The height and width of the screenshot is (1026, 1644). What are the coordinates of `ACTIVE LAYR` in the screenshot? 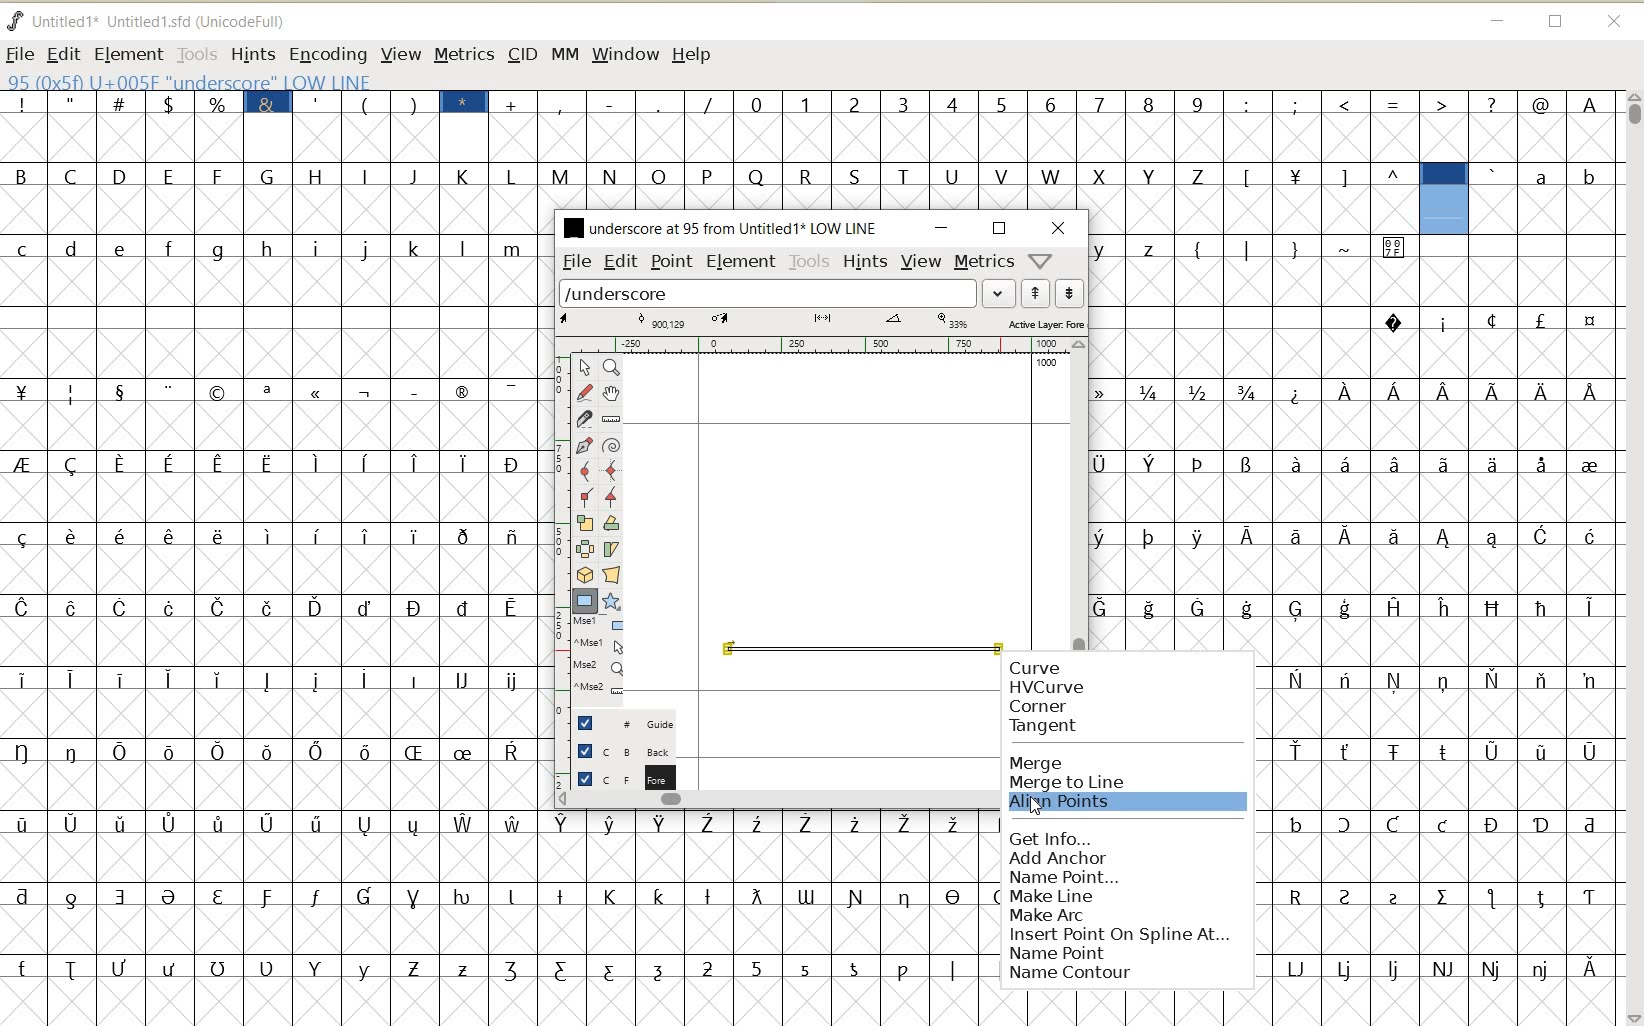 It's located at (822, 322).